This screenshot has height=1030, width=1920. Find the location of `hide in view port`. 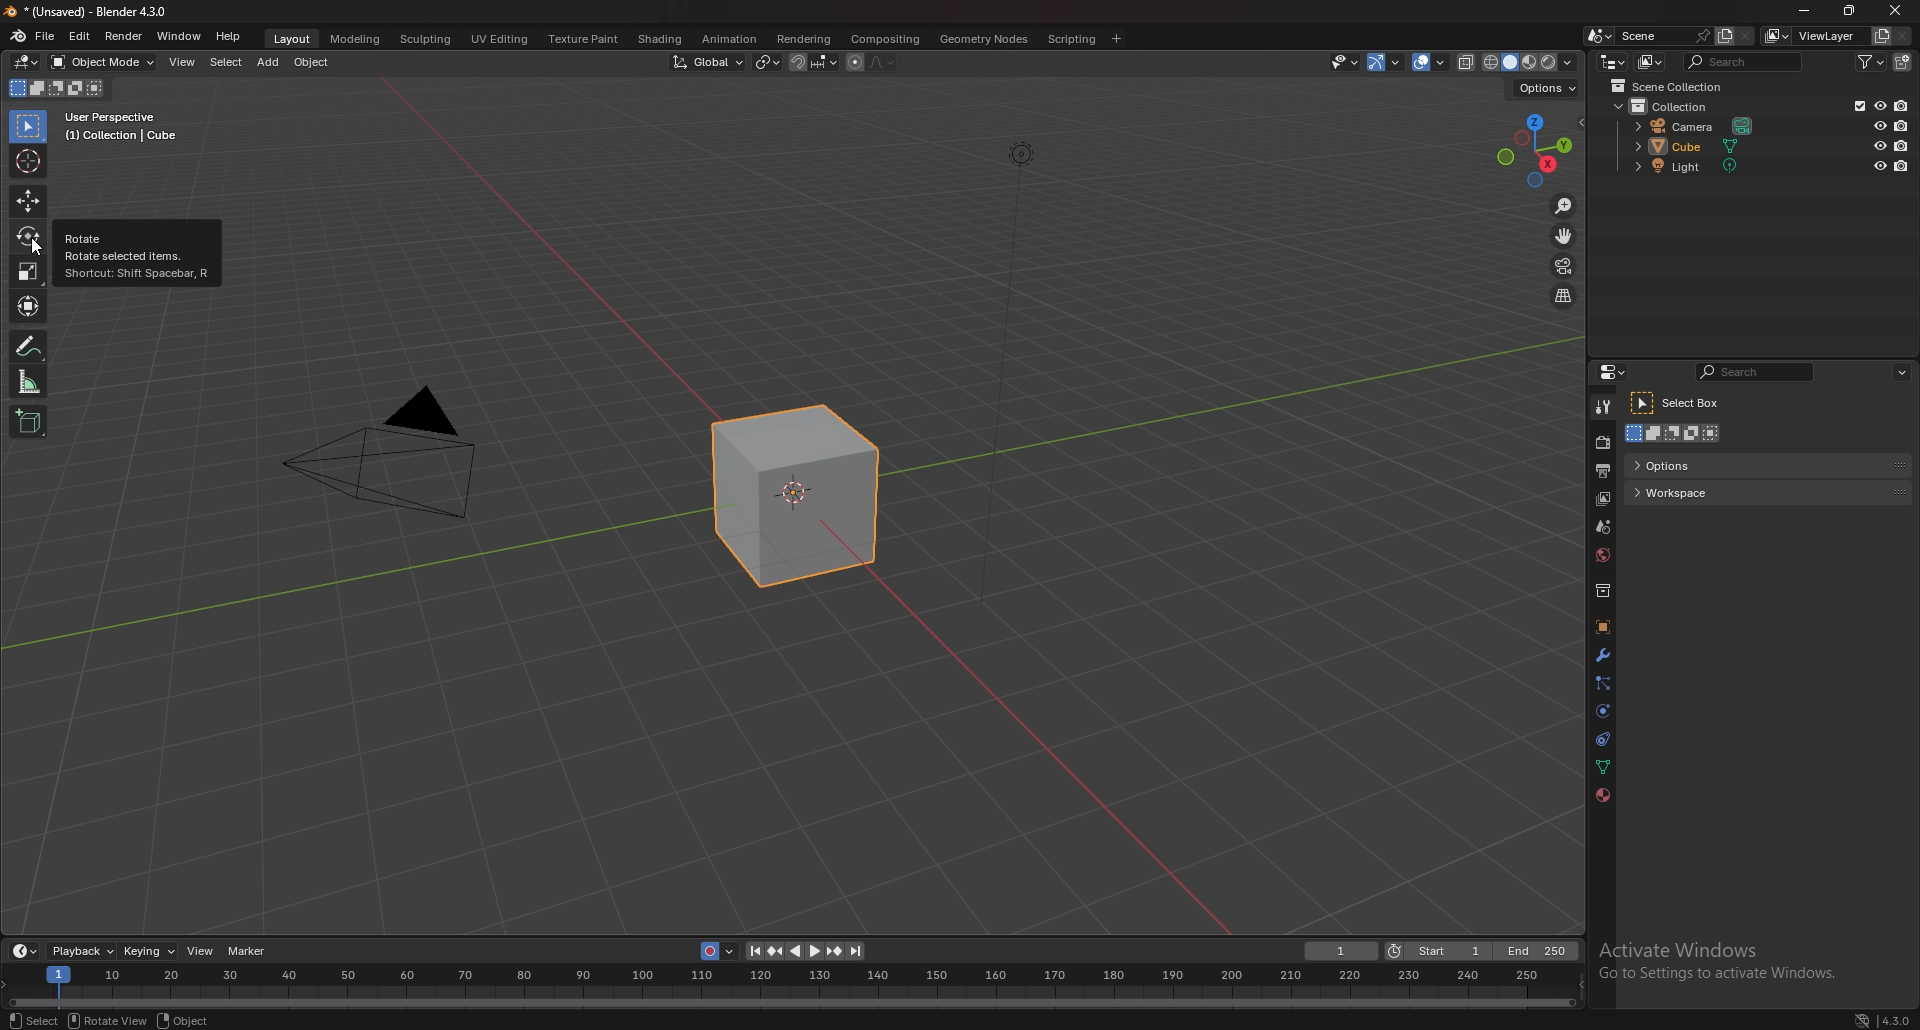

hide in view port is located at coordinates (1882, 145).